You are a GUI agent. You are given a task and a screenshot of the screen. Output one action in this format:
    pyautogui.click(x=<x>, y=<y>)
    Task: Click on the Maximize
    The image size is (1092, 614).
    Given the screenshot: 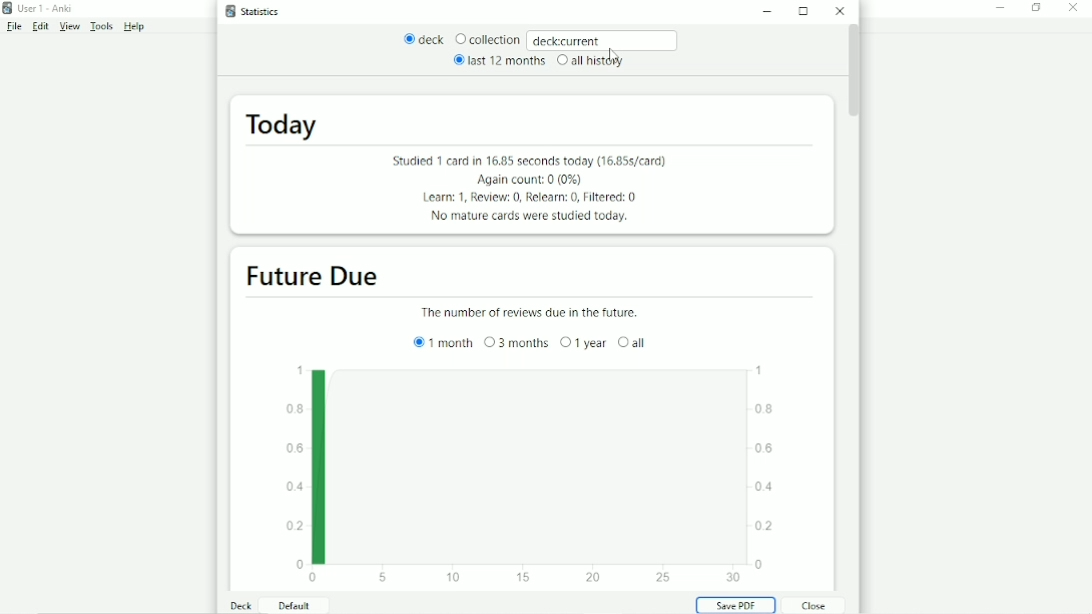 What is the action you would take?
    pyautogui.click(x=805, y=11)
    